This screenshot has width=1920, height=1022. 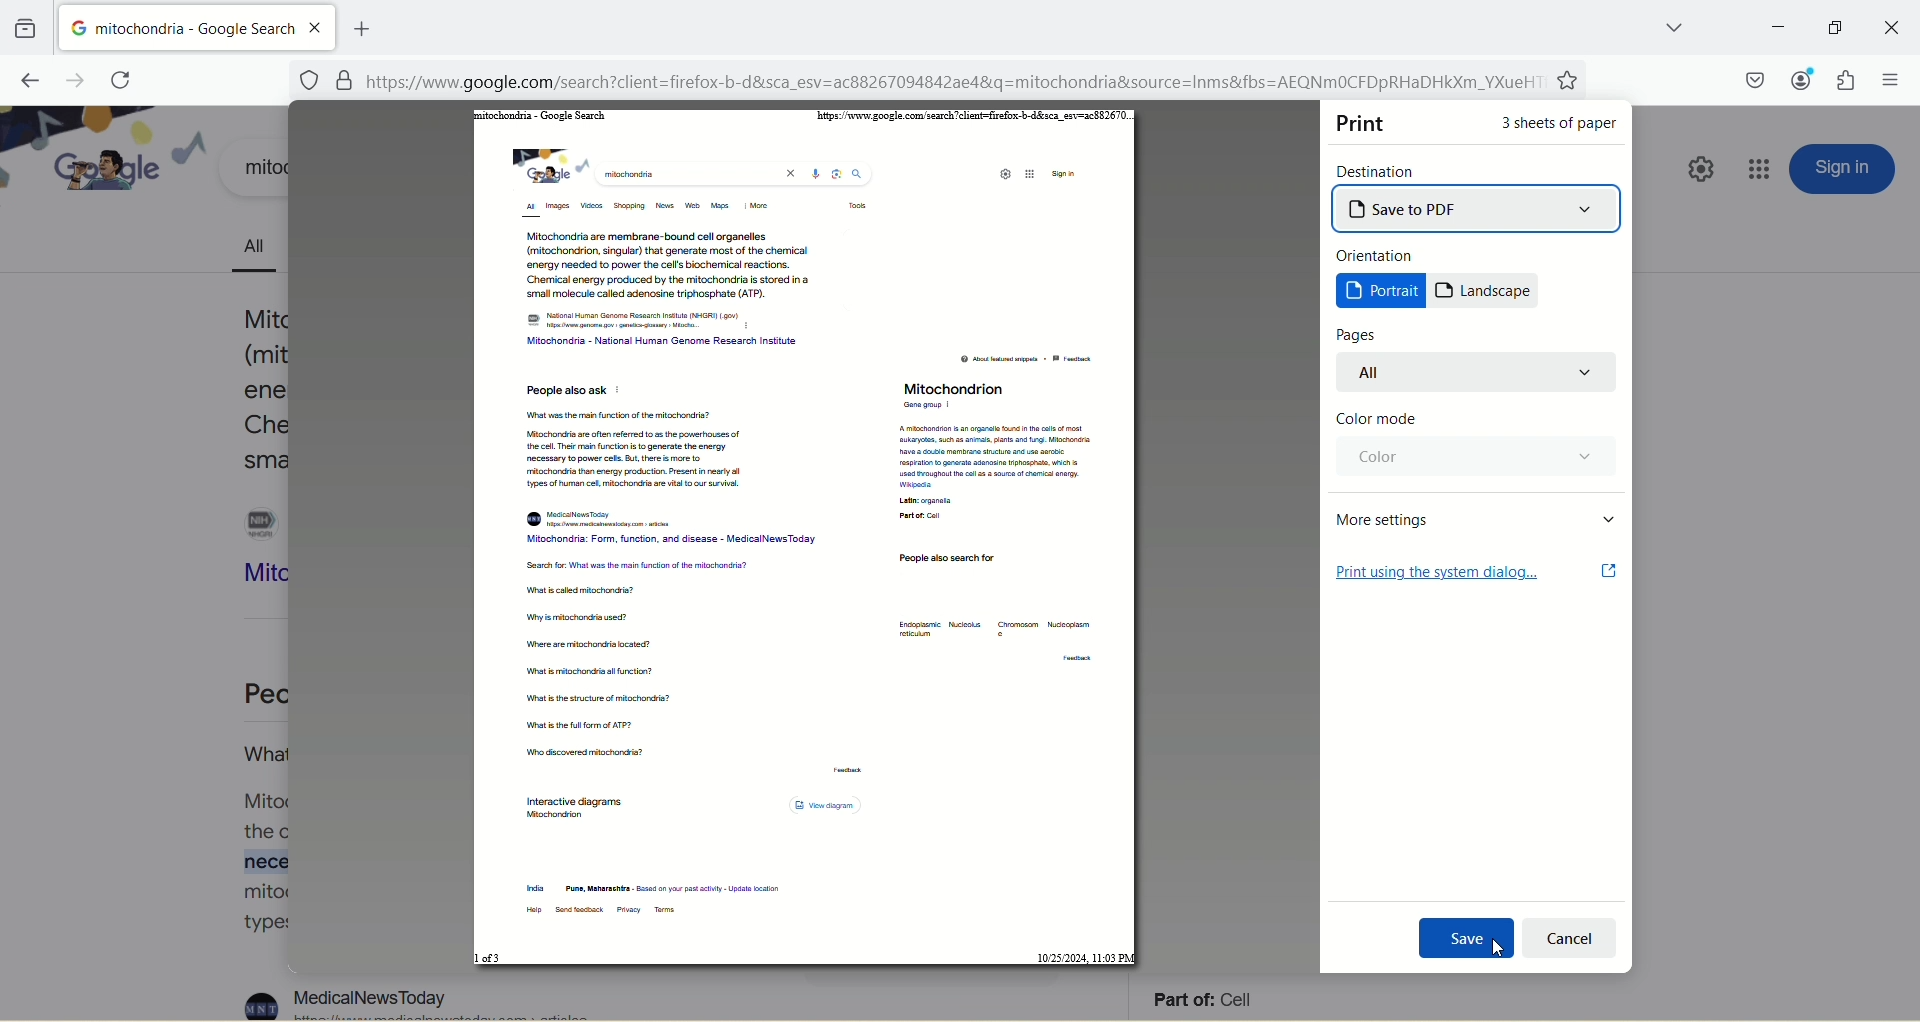 I want to click on portrait, so click(x=1381, y=291).